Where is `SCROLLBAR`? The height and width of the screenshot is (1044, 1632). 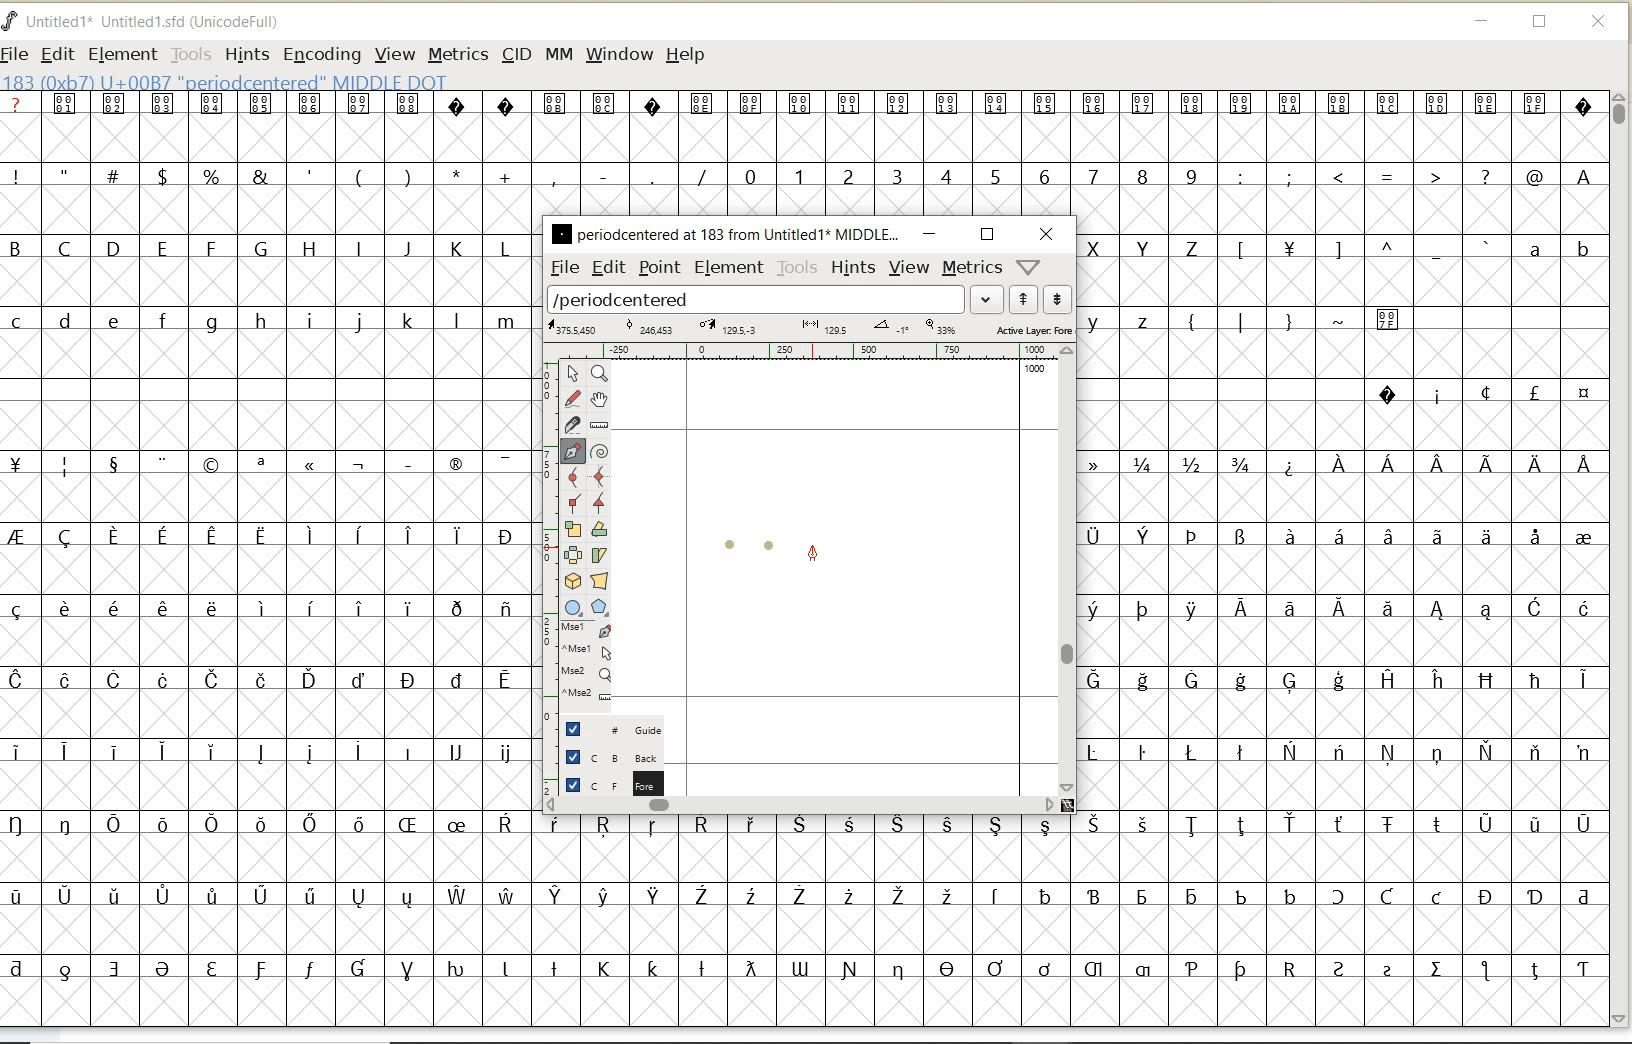 SCROLLBAR is located at coordinates (1622, 559).